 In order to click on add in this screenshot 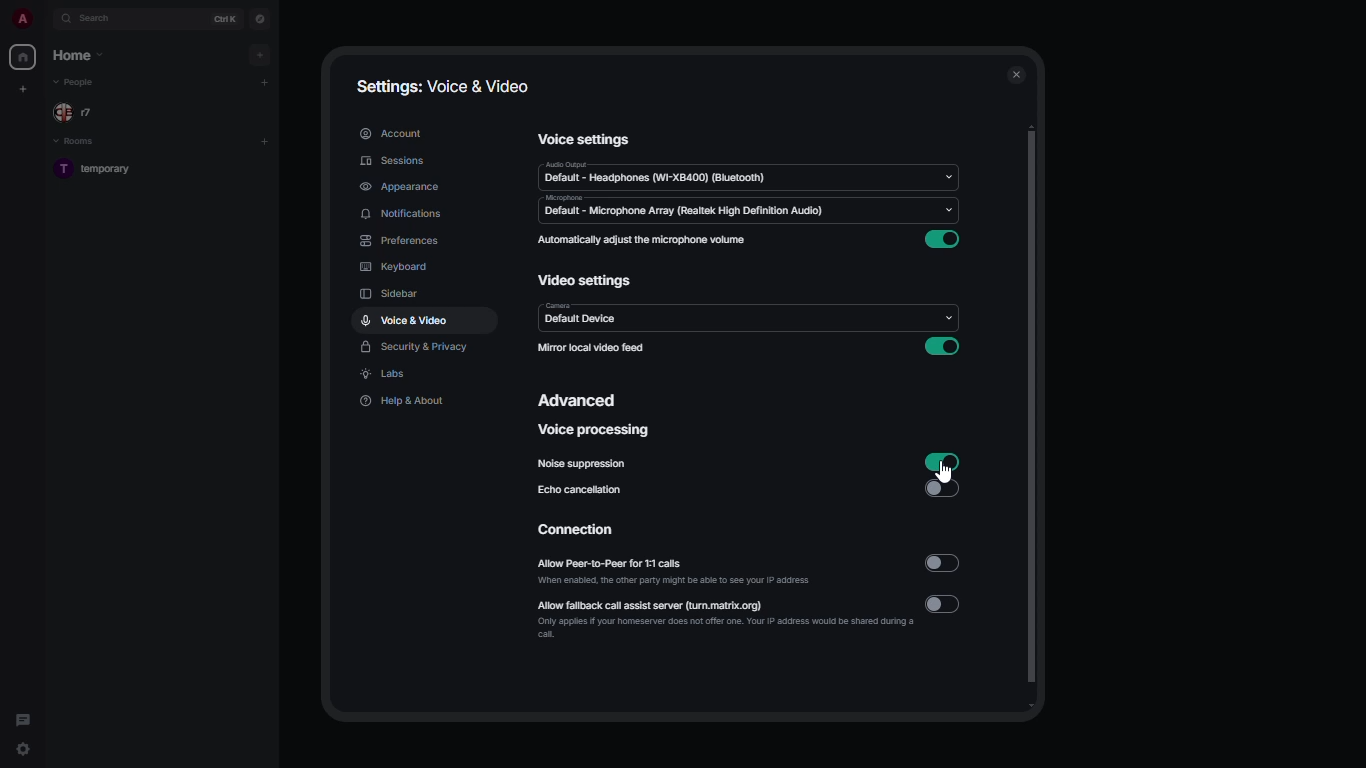, I will do `click(264, 81)`.